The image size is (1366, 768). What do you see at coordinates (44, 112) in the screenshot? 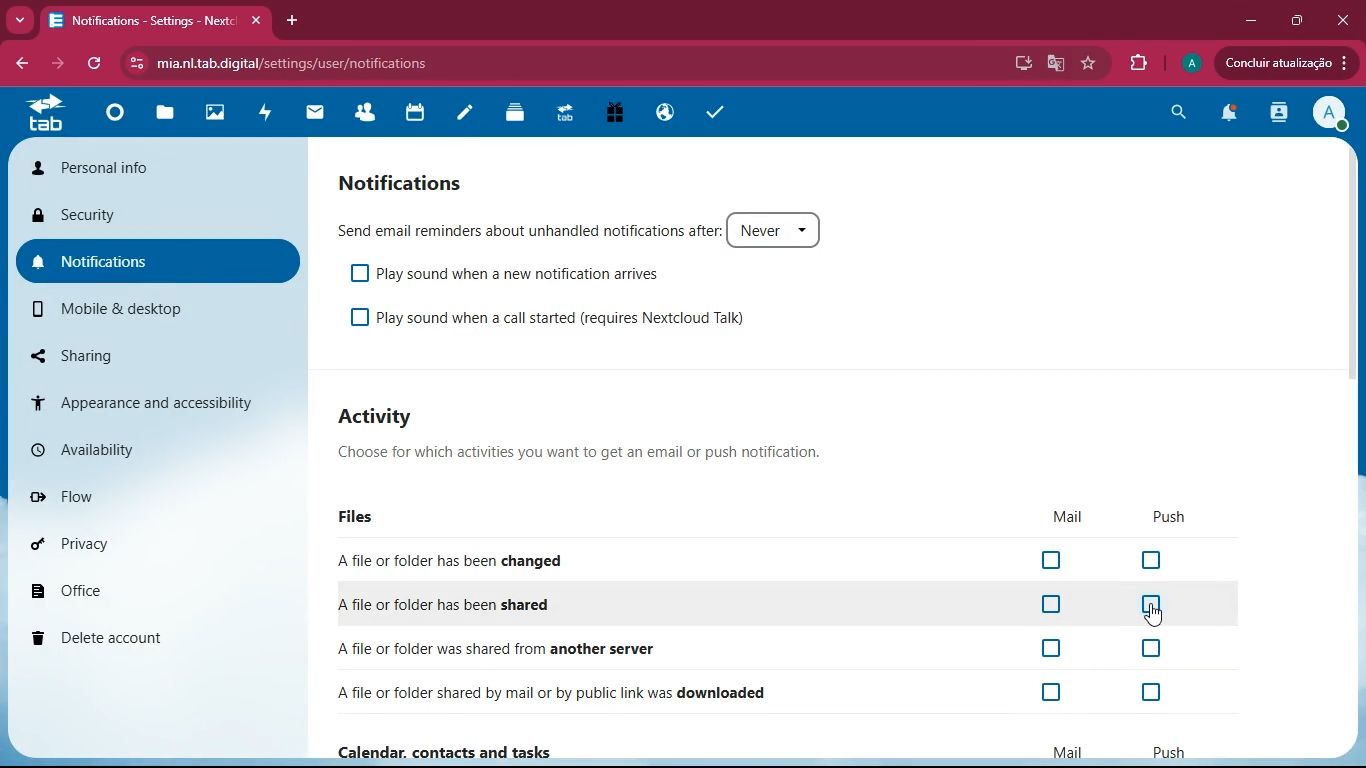
I see `tab` at bounding box center [44, 112].